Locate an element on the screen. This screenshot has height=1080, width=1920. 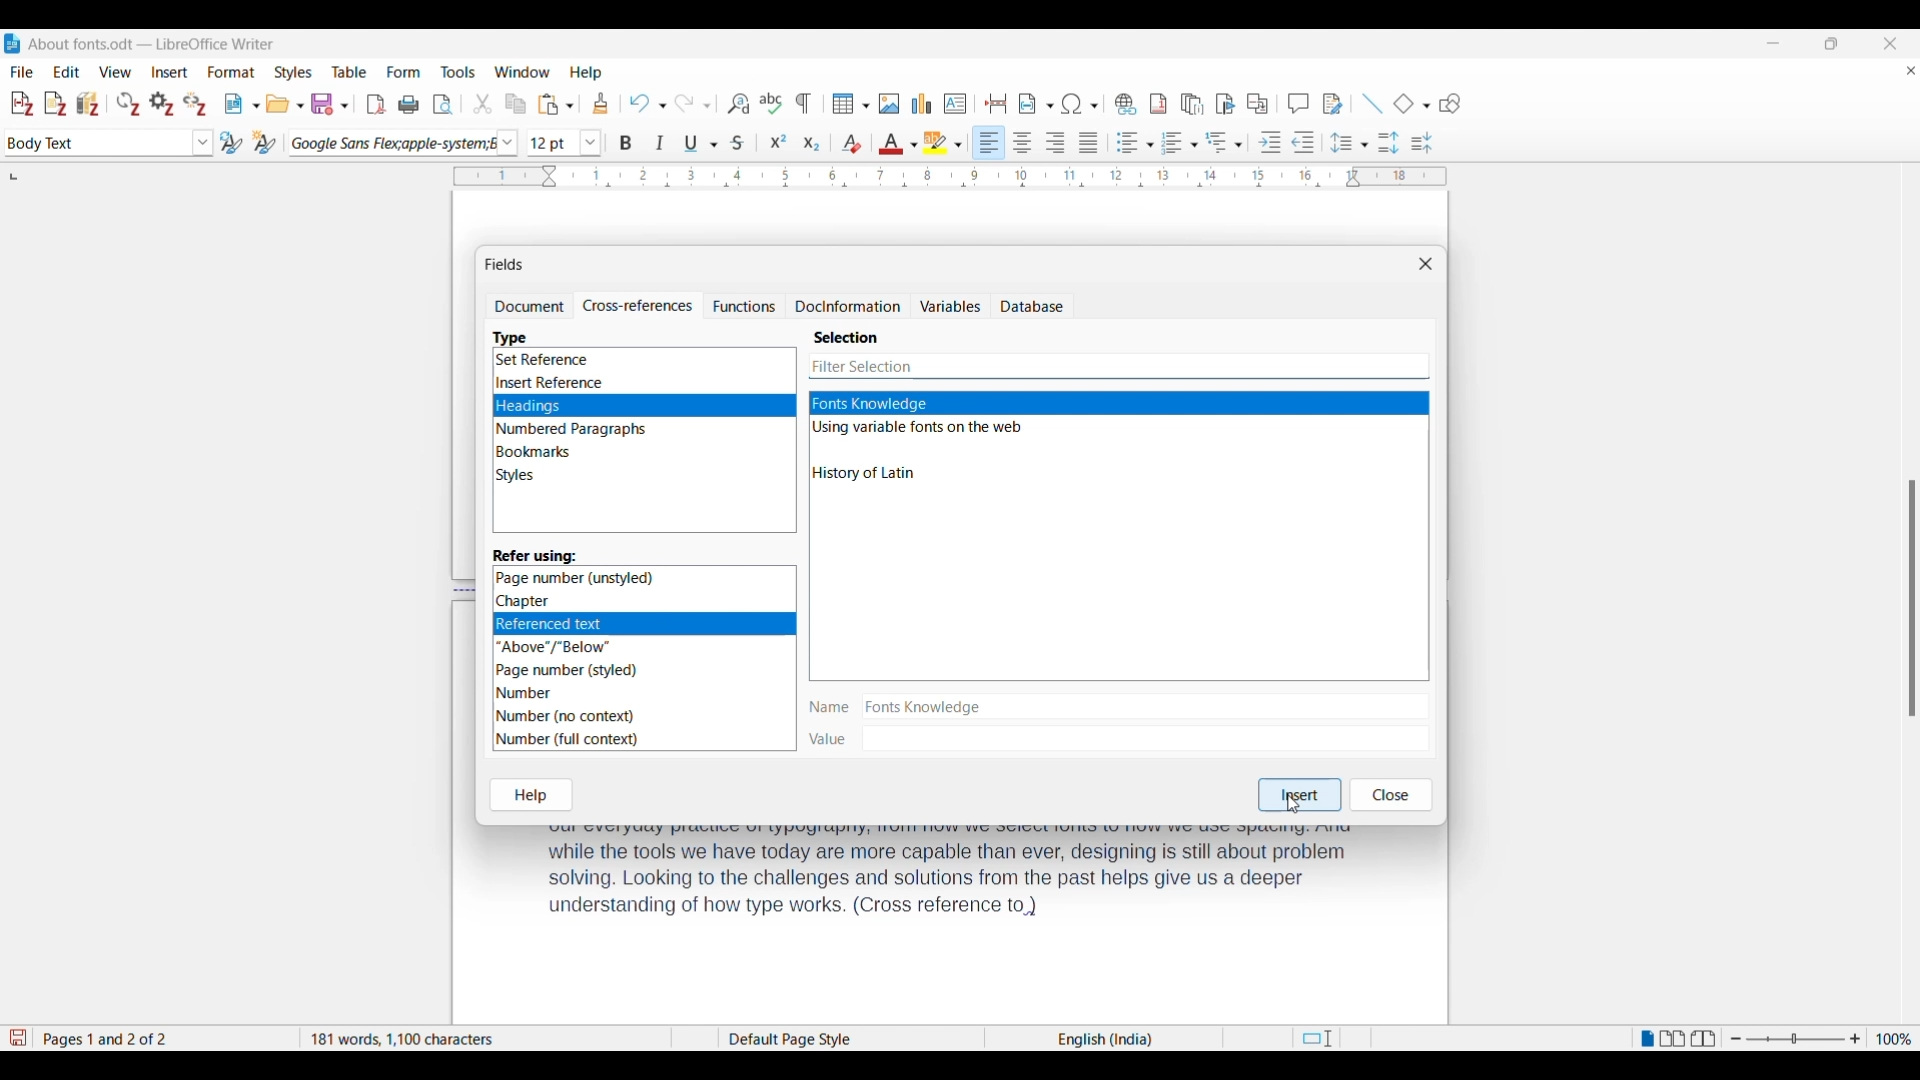
Font options  is located at coordinates (507, 144).